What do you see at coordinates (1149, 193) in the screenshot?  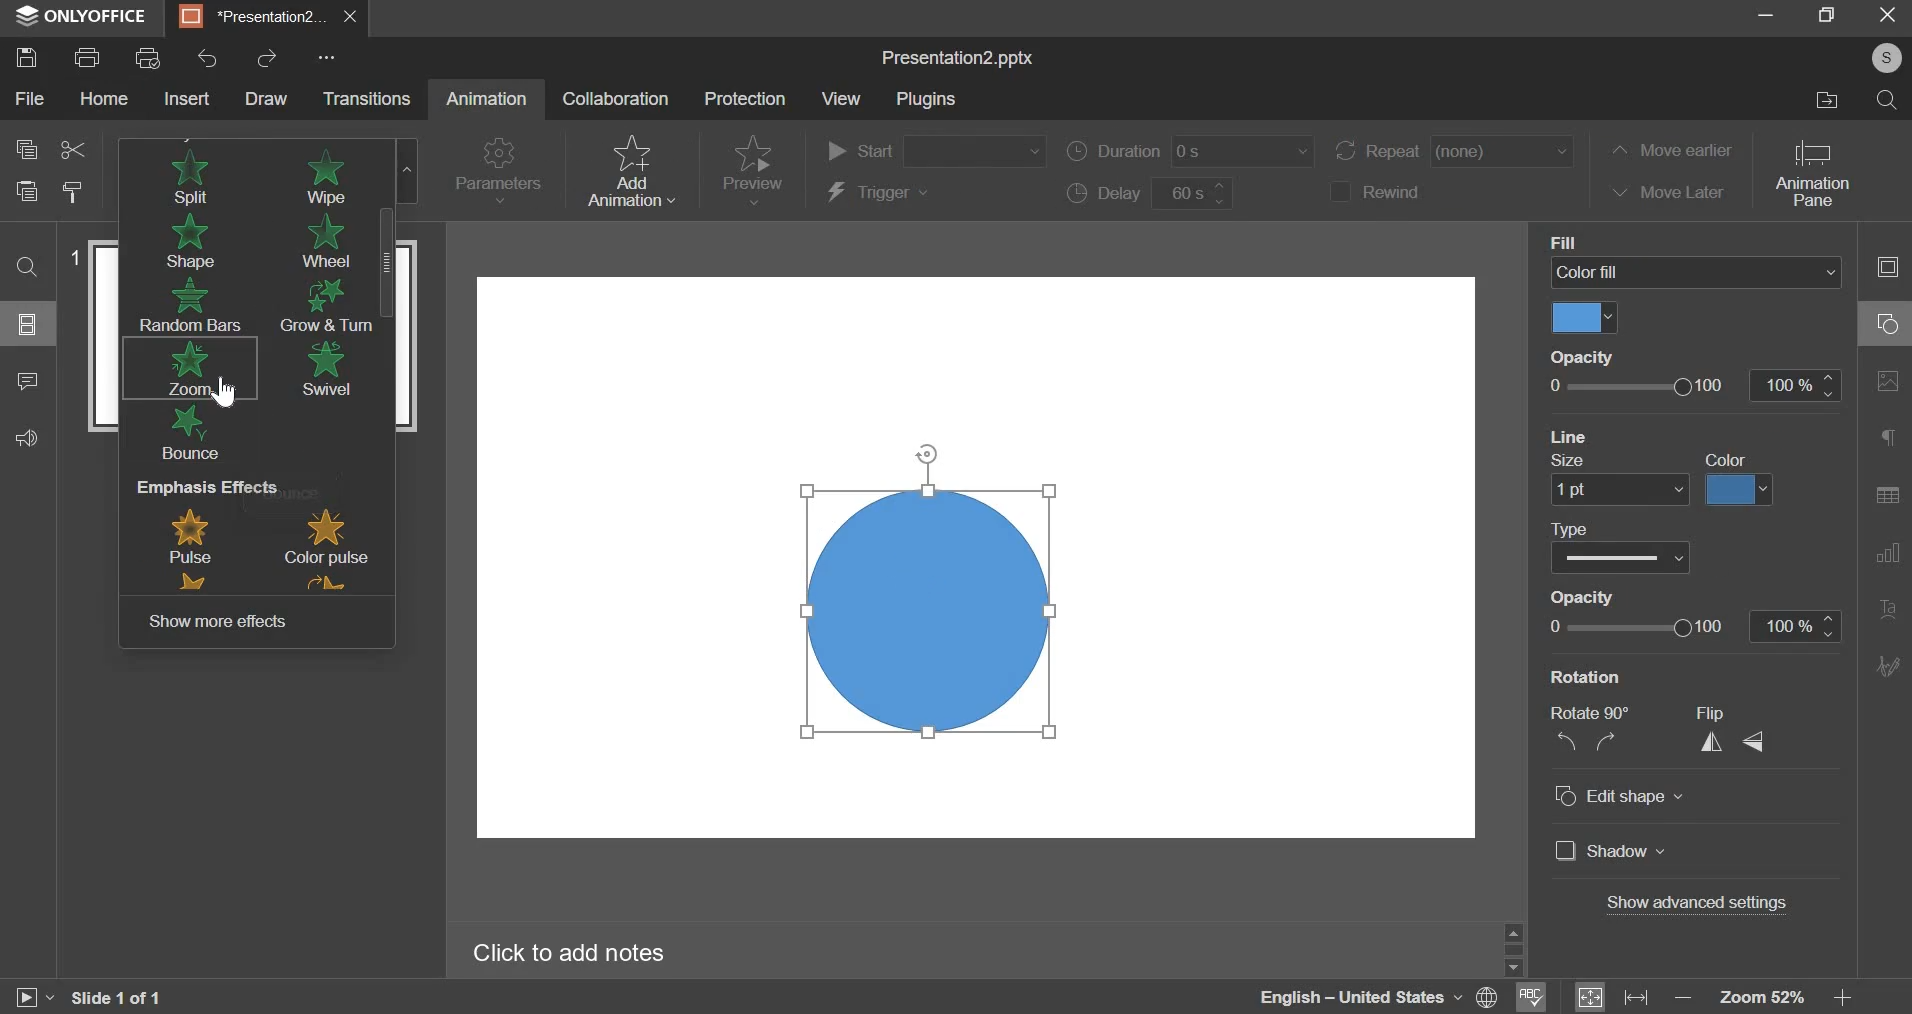 I see `delay` at bounding box center [1149, 193].